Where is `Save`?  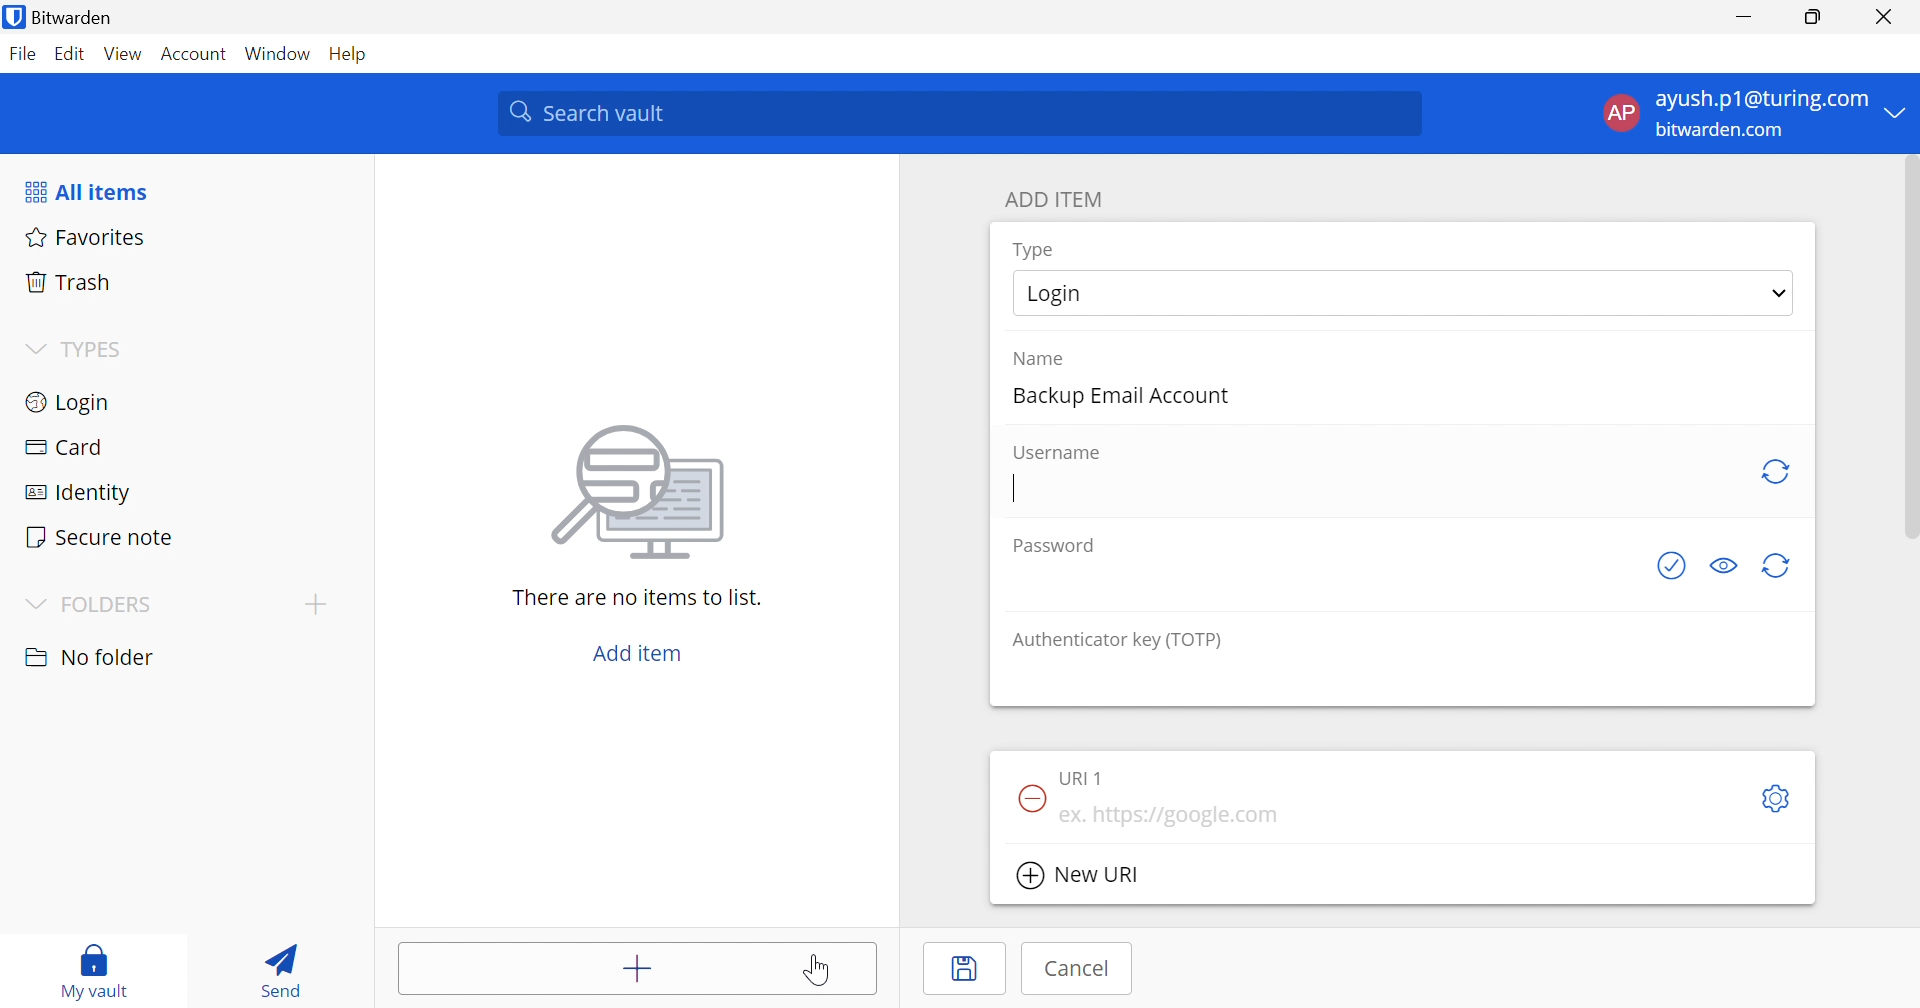 Save is located at coordinates (964, 970).